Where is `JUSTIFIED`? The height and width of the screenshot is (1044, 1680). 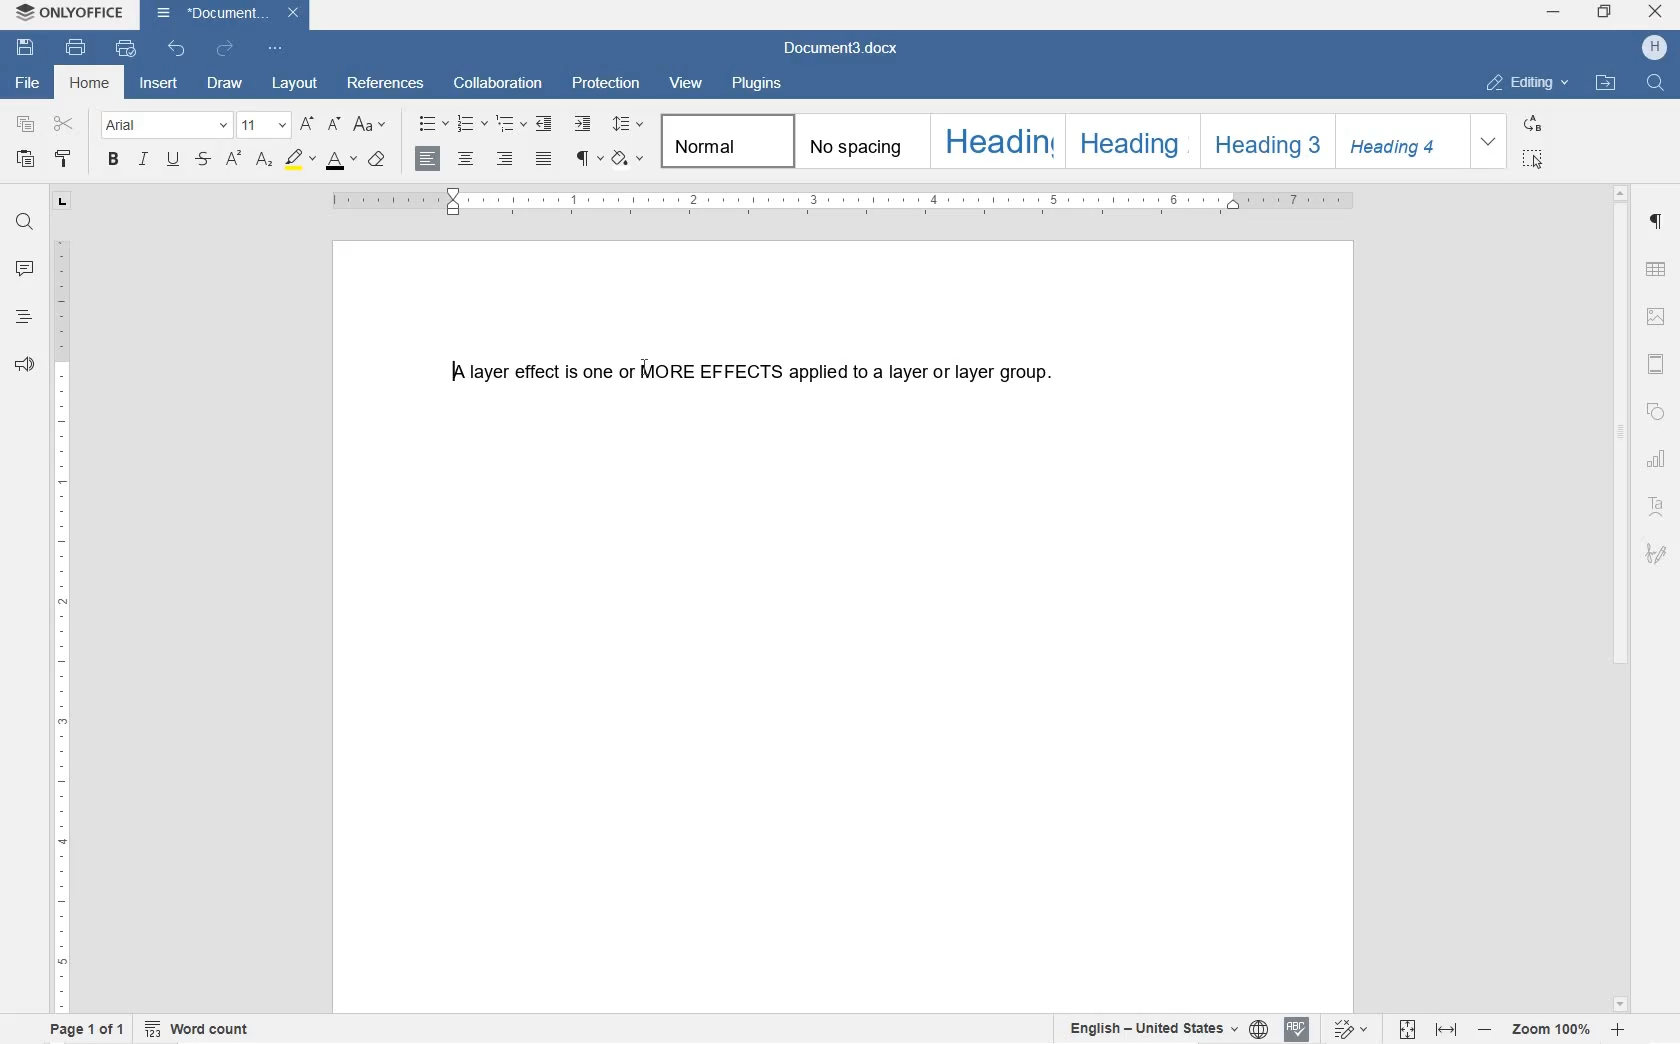
JUSTIFIED is located at coordinates (543, 160).